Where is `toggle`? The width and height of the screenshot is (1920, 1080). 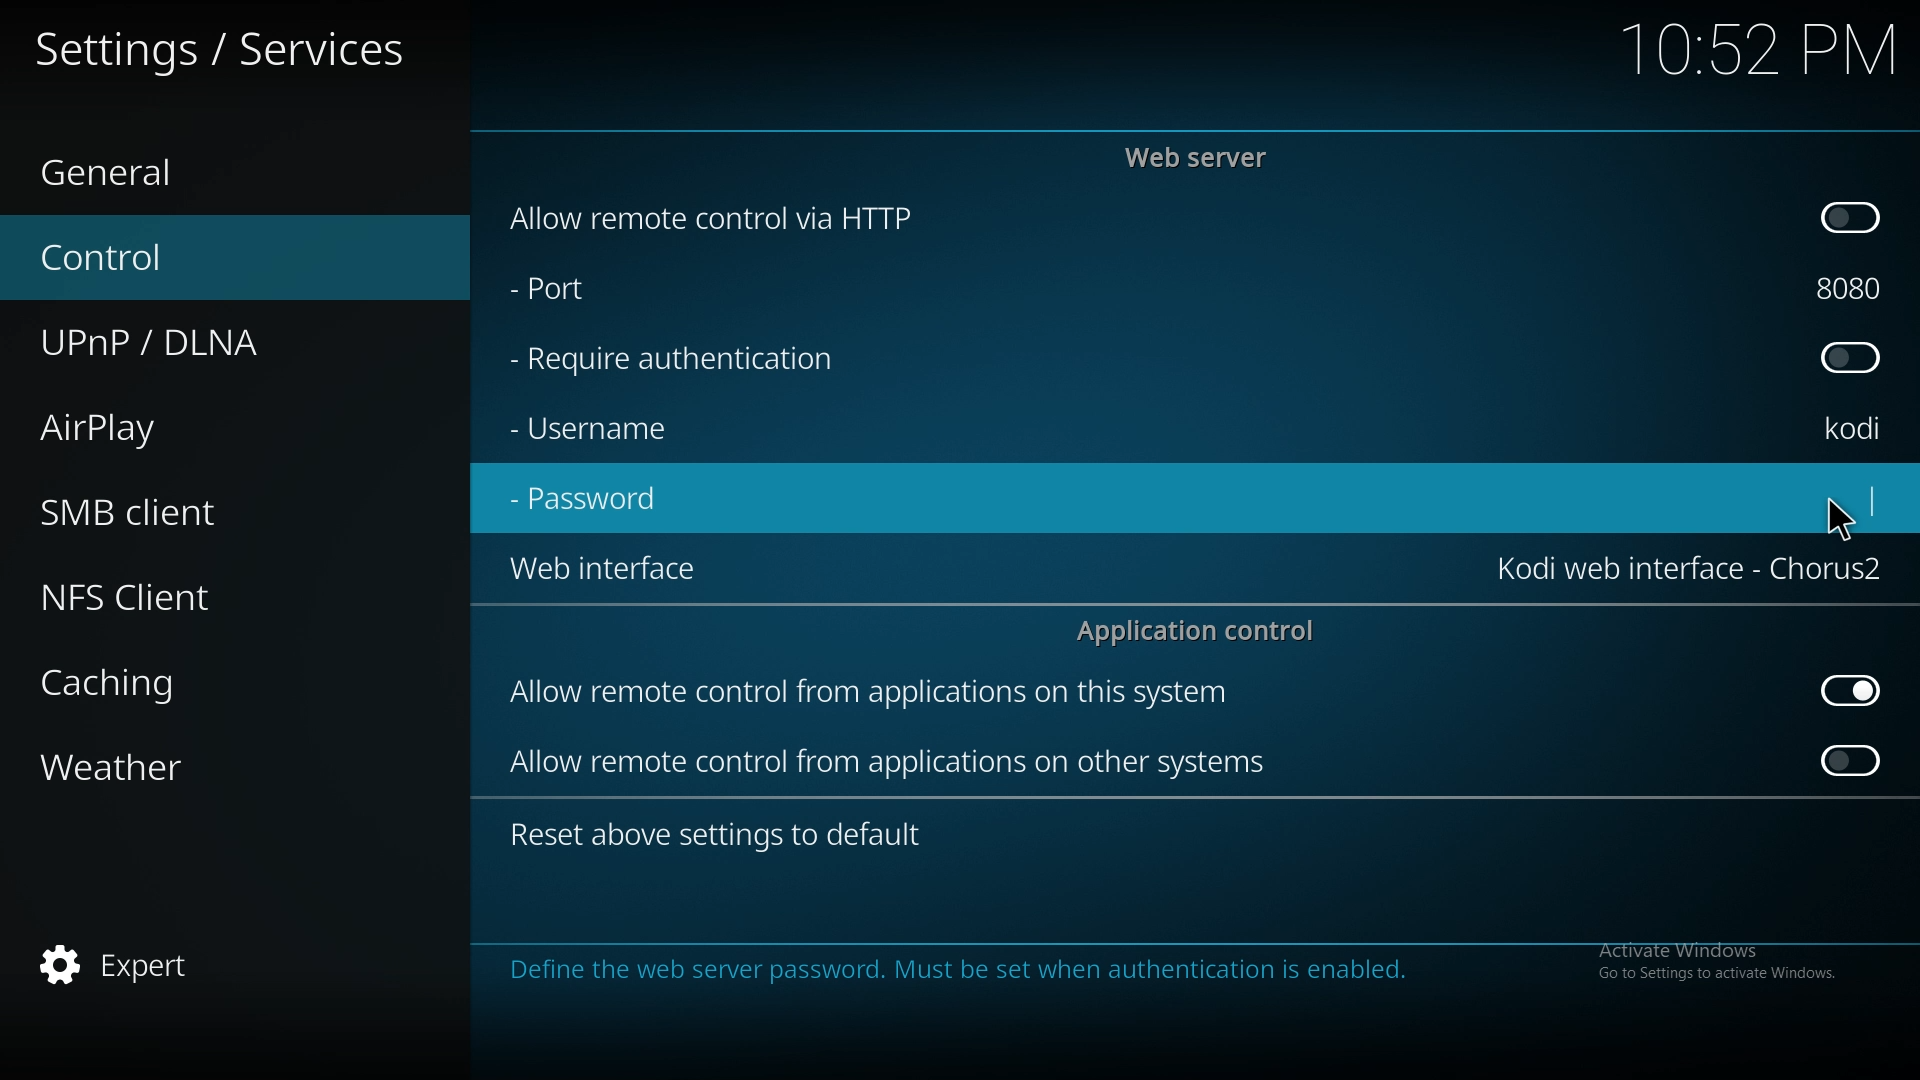 toggle is located at coordinates (1854, 759).